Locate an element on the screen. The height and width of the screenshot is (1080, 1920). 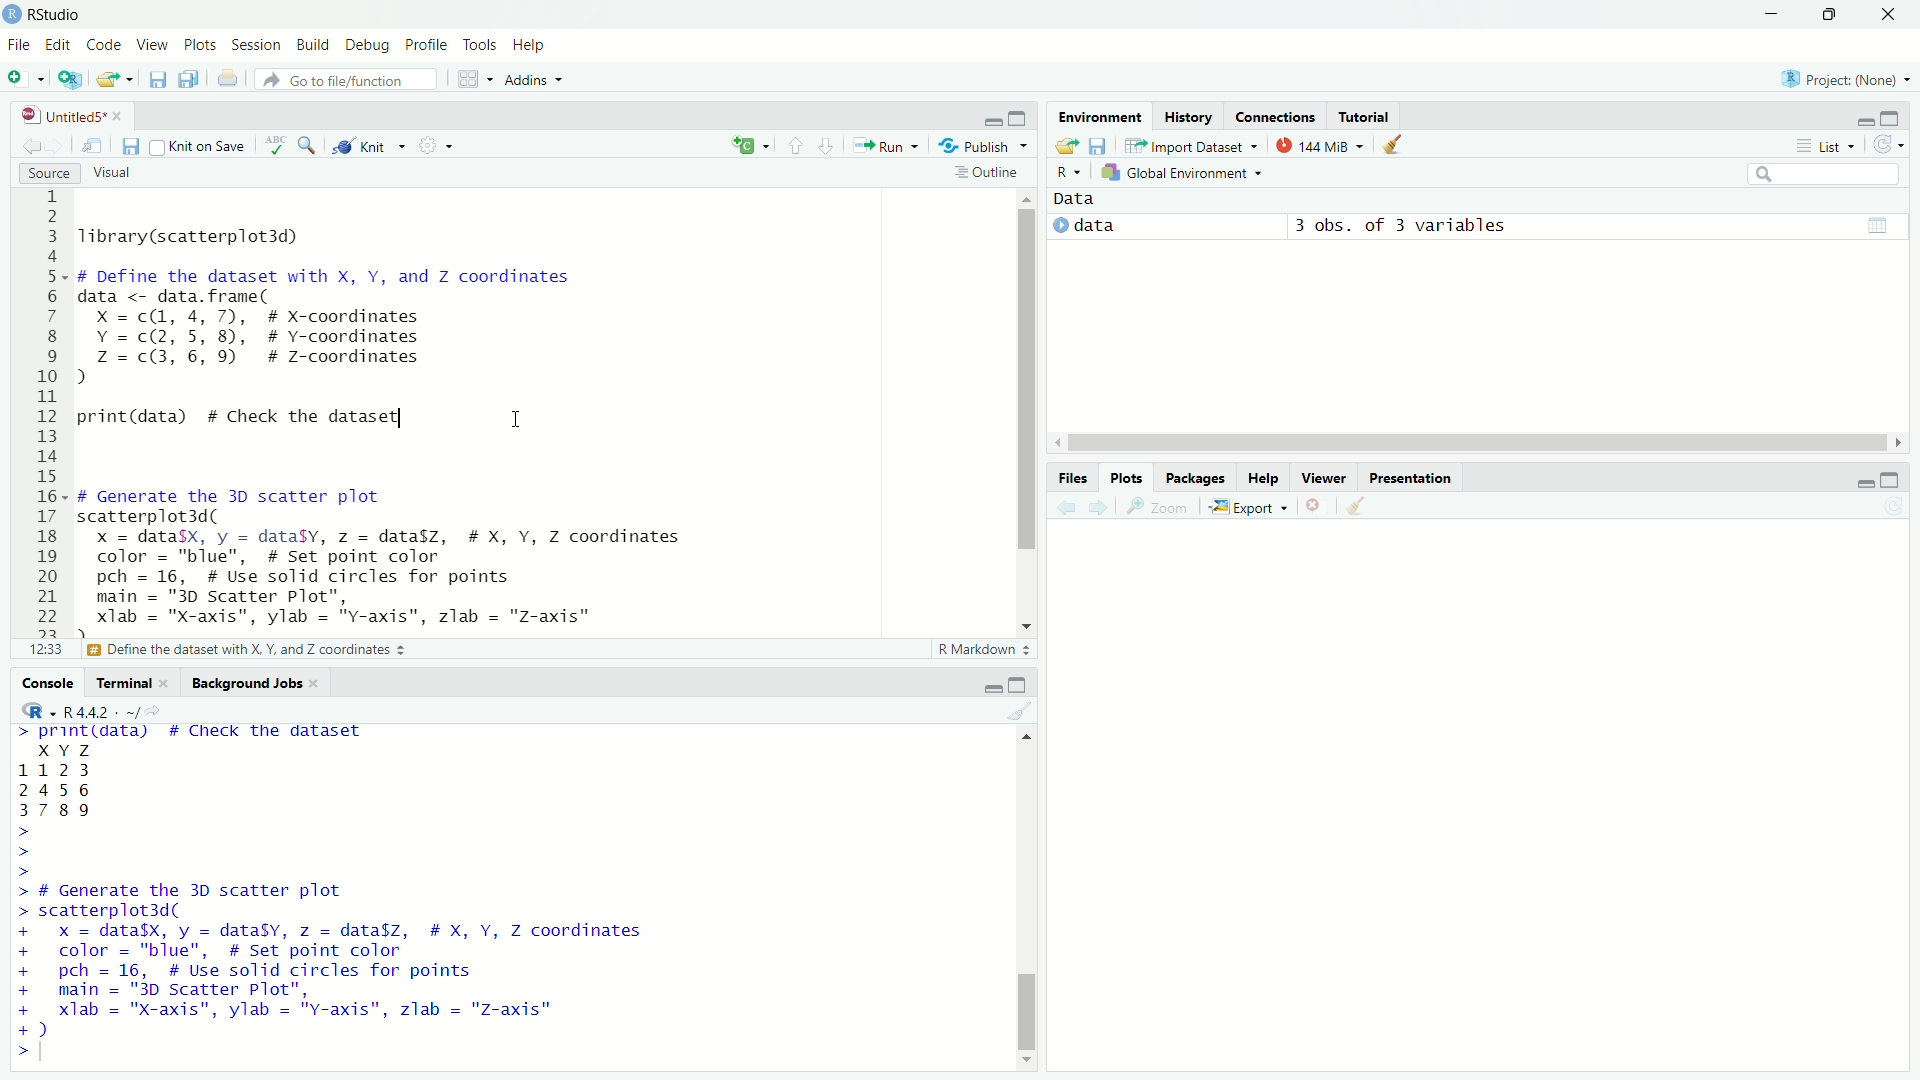
> # Generate the 5D scatter plot

> scatterplot3d(

+ x = data$X, y = dataSy, z = data$z, # X, Y, Z coordinates
+ color = "blue", # Set point color

+ pch = 16, # Use solid circles for points

+ main = "3D Scatter Plot",

+ xlab = "x-axis", ylab = "y-axis", zlab = "z-axis"

+) is located at coordinates (364, 960).